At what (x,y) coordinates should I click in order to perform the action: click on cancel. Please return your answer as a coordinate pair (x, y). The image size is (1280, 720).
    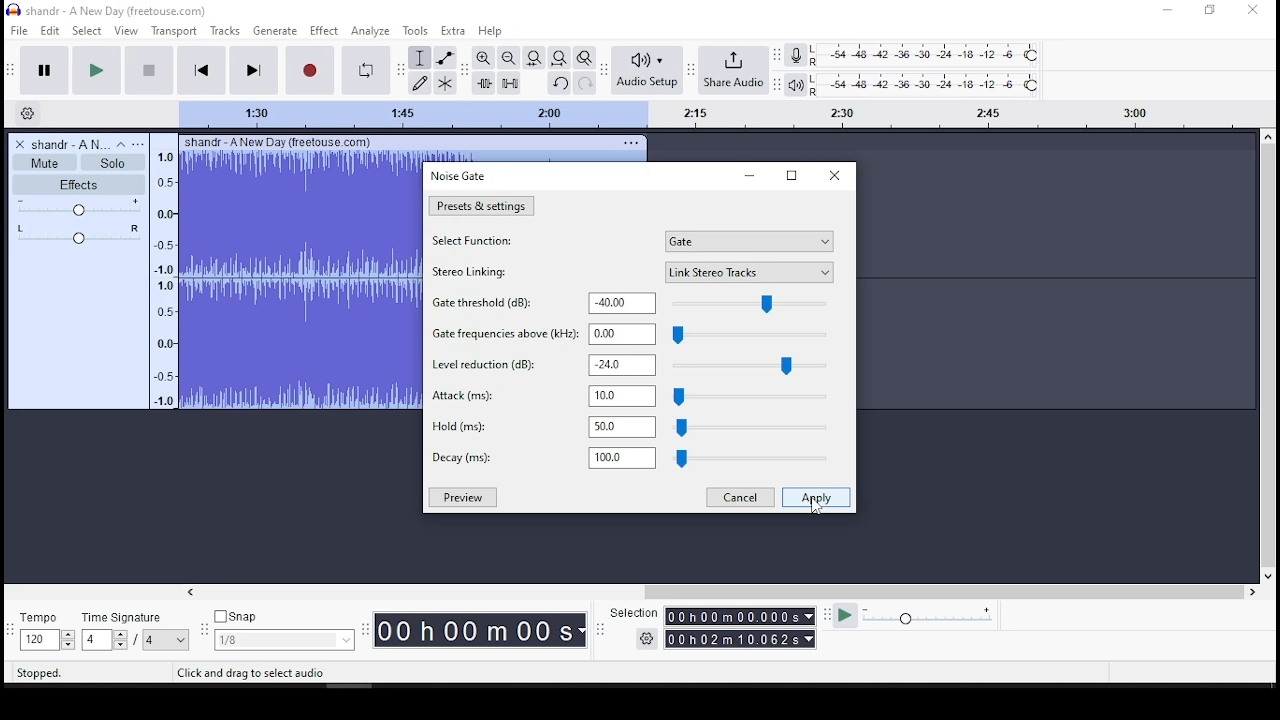
    Looking at the image, I should click on (739, 498).